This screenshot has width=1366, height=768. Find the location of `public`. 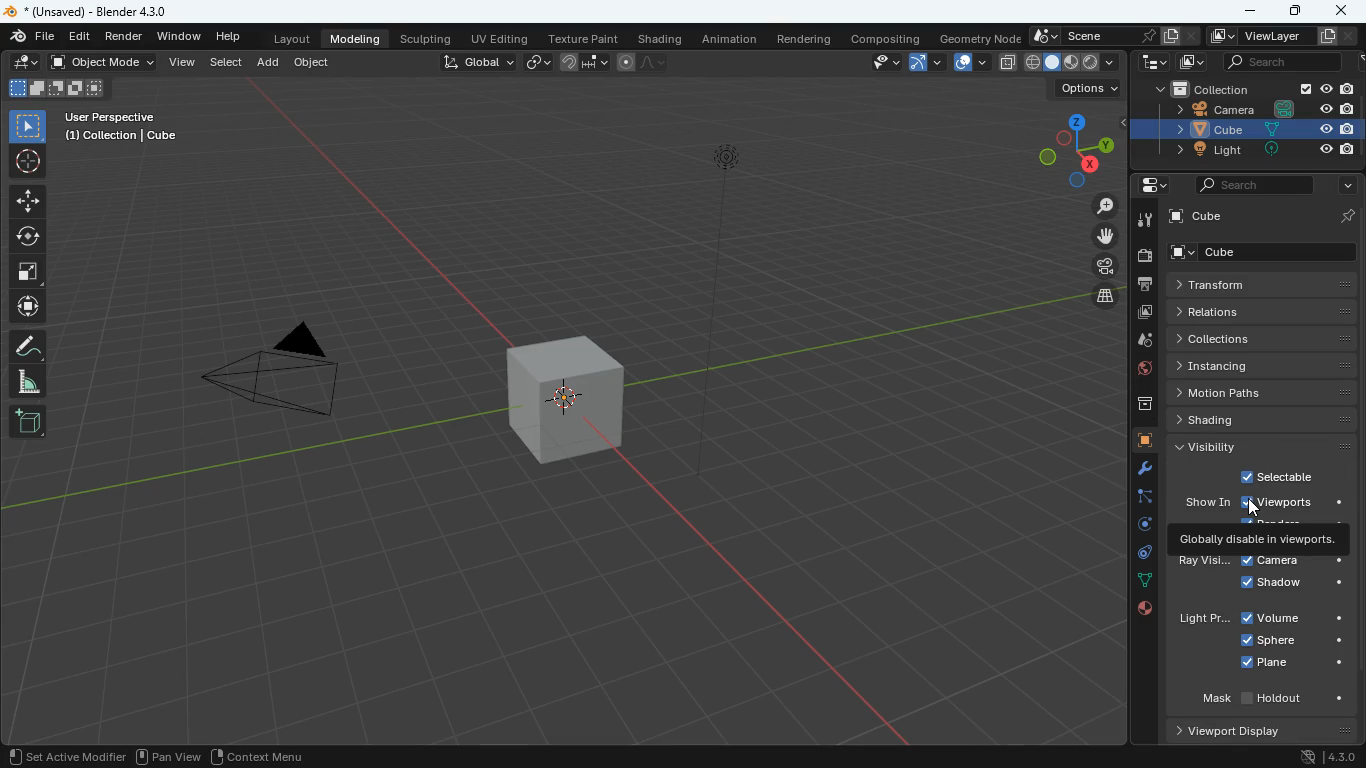

public is located at coordinates (1136, 371).